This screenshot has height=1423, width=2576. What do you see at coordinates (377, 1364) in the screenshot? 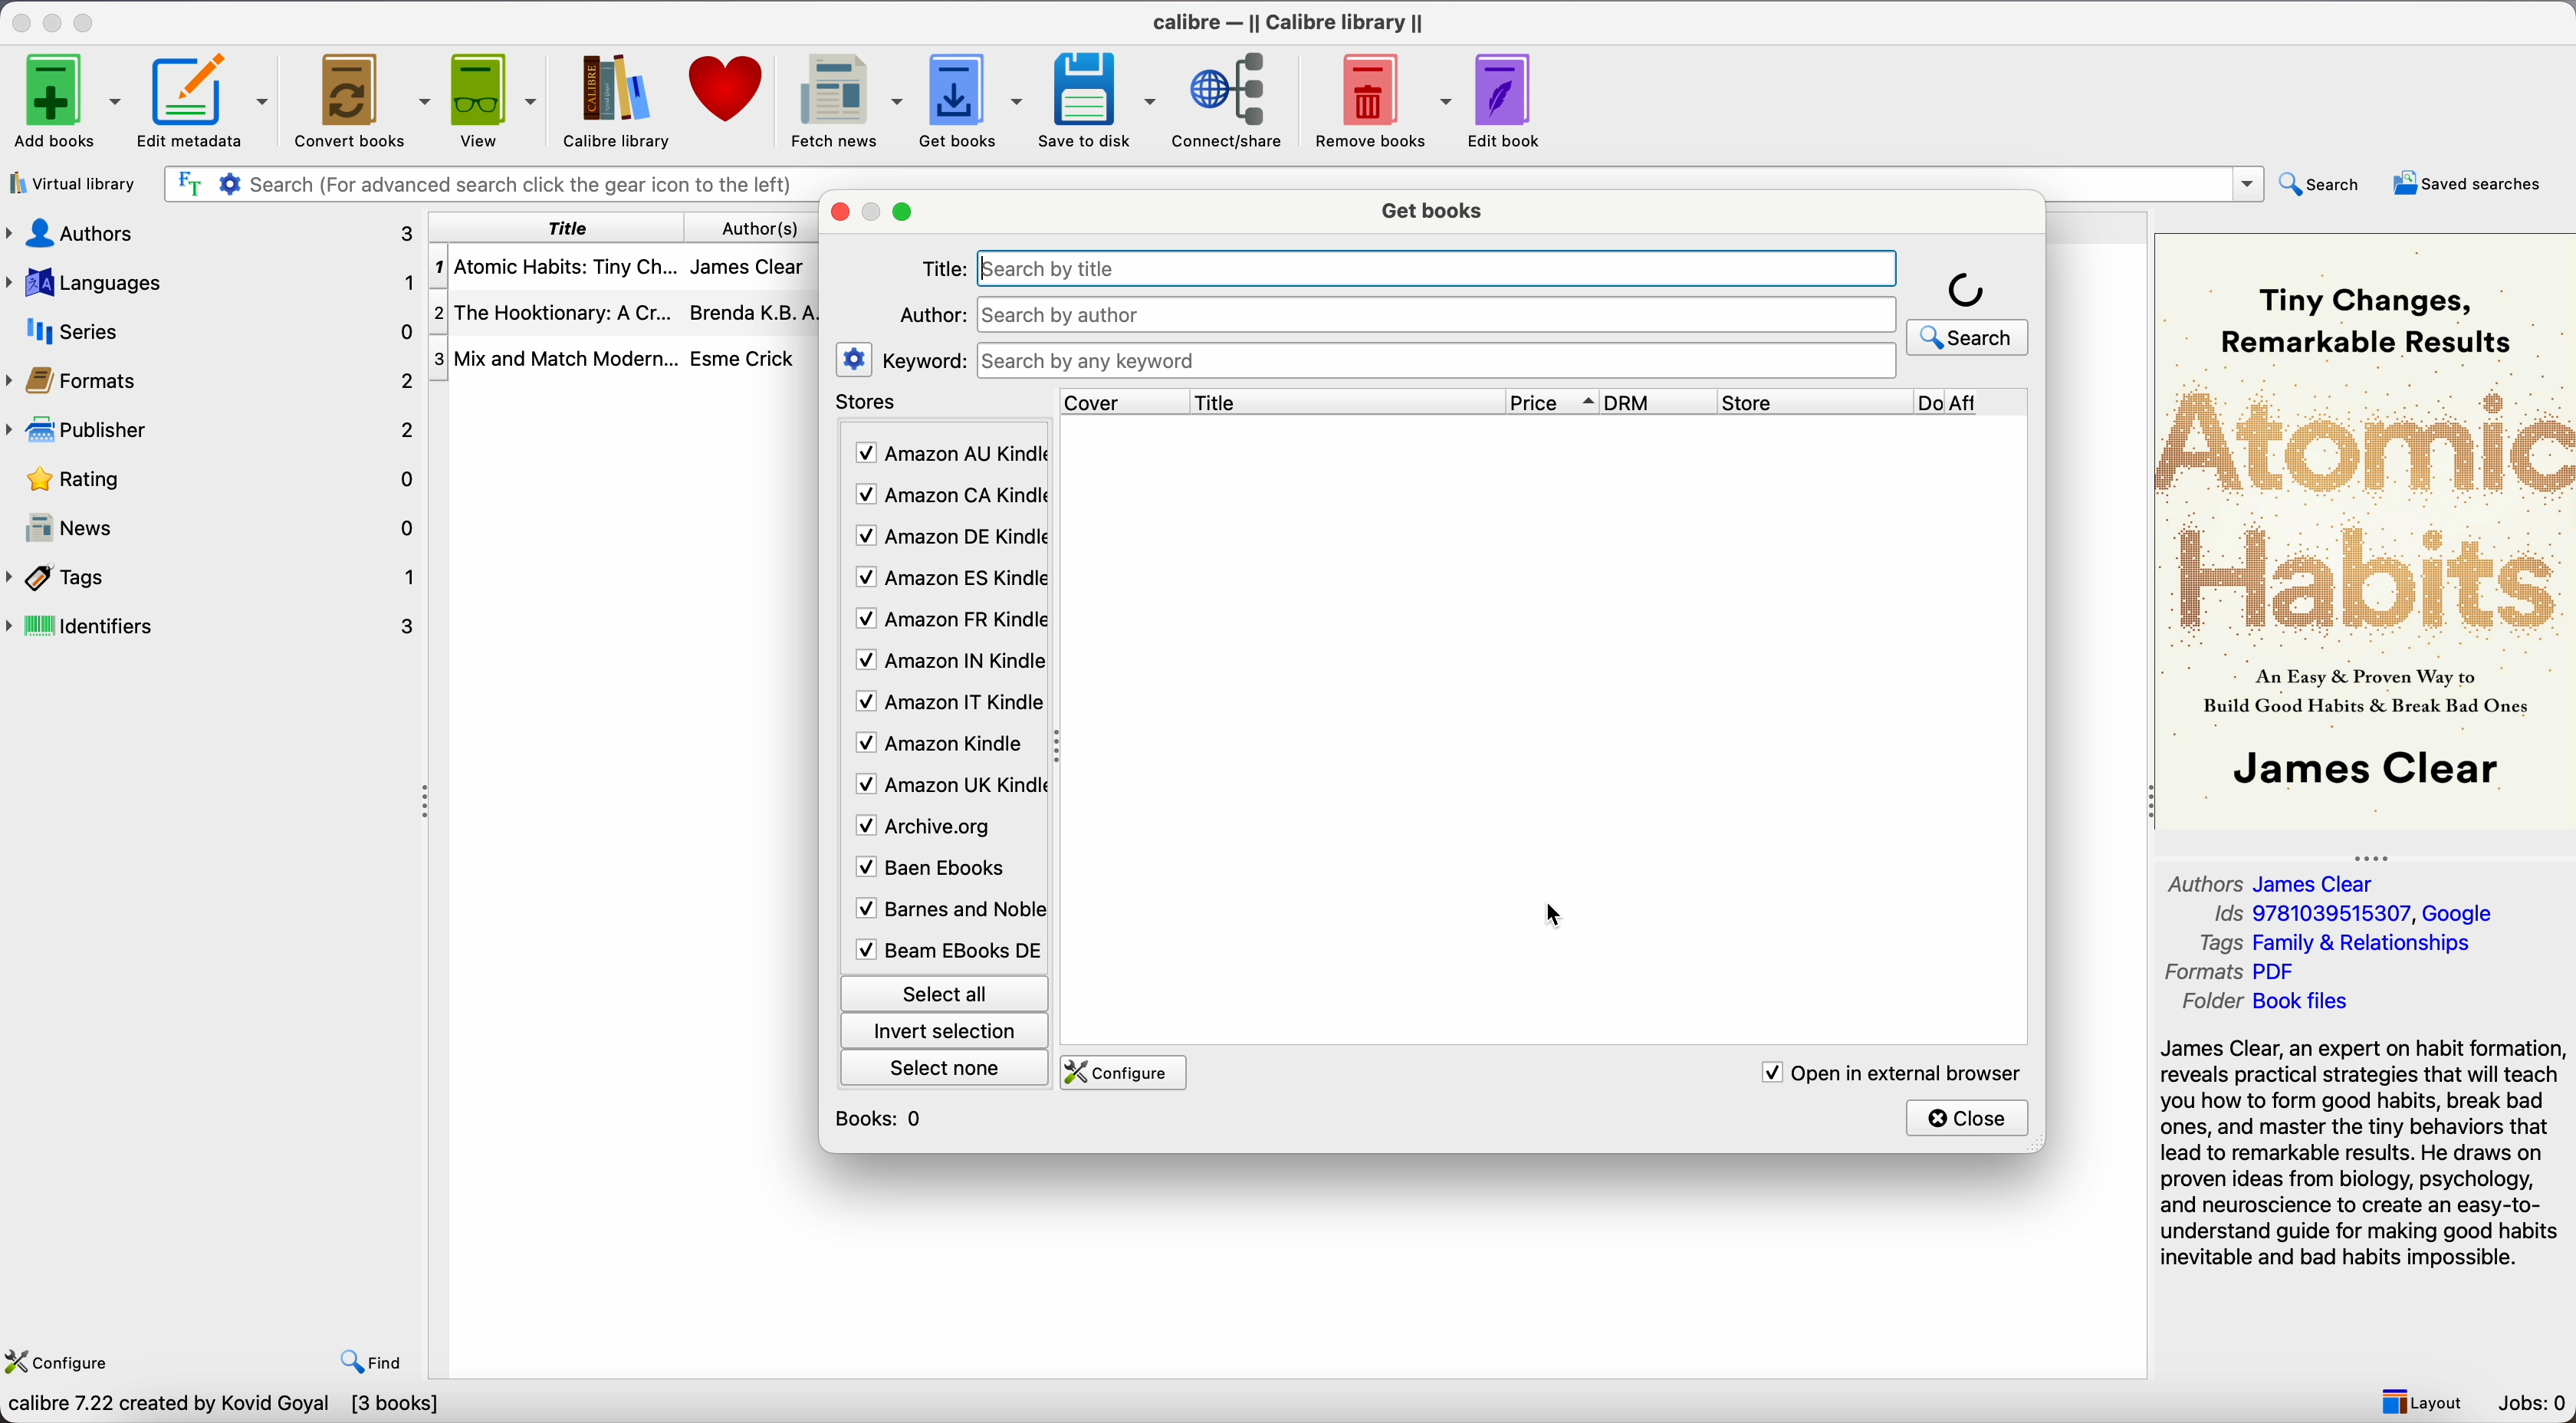
I see `find` at bounding box center [377, 1364].